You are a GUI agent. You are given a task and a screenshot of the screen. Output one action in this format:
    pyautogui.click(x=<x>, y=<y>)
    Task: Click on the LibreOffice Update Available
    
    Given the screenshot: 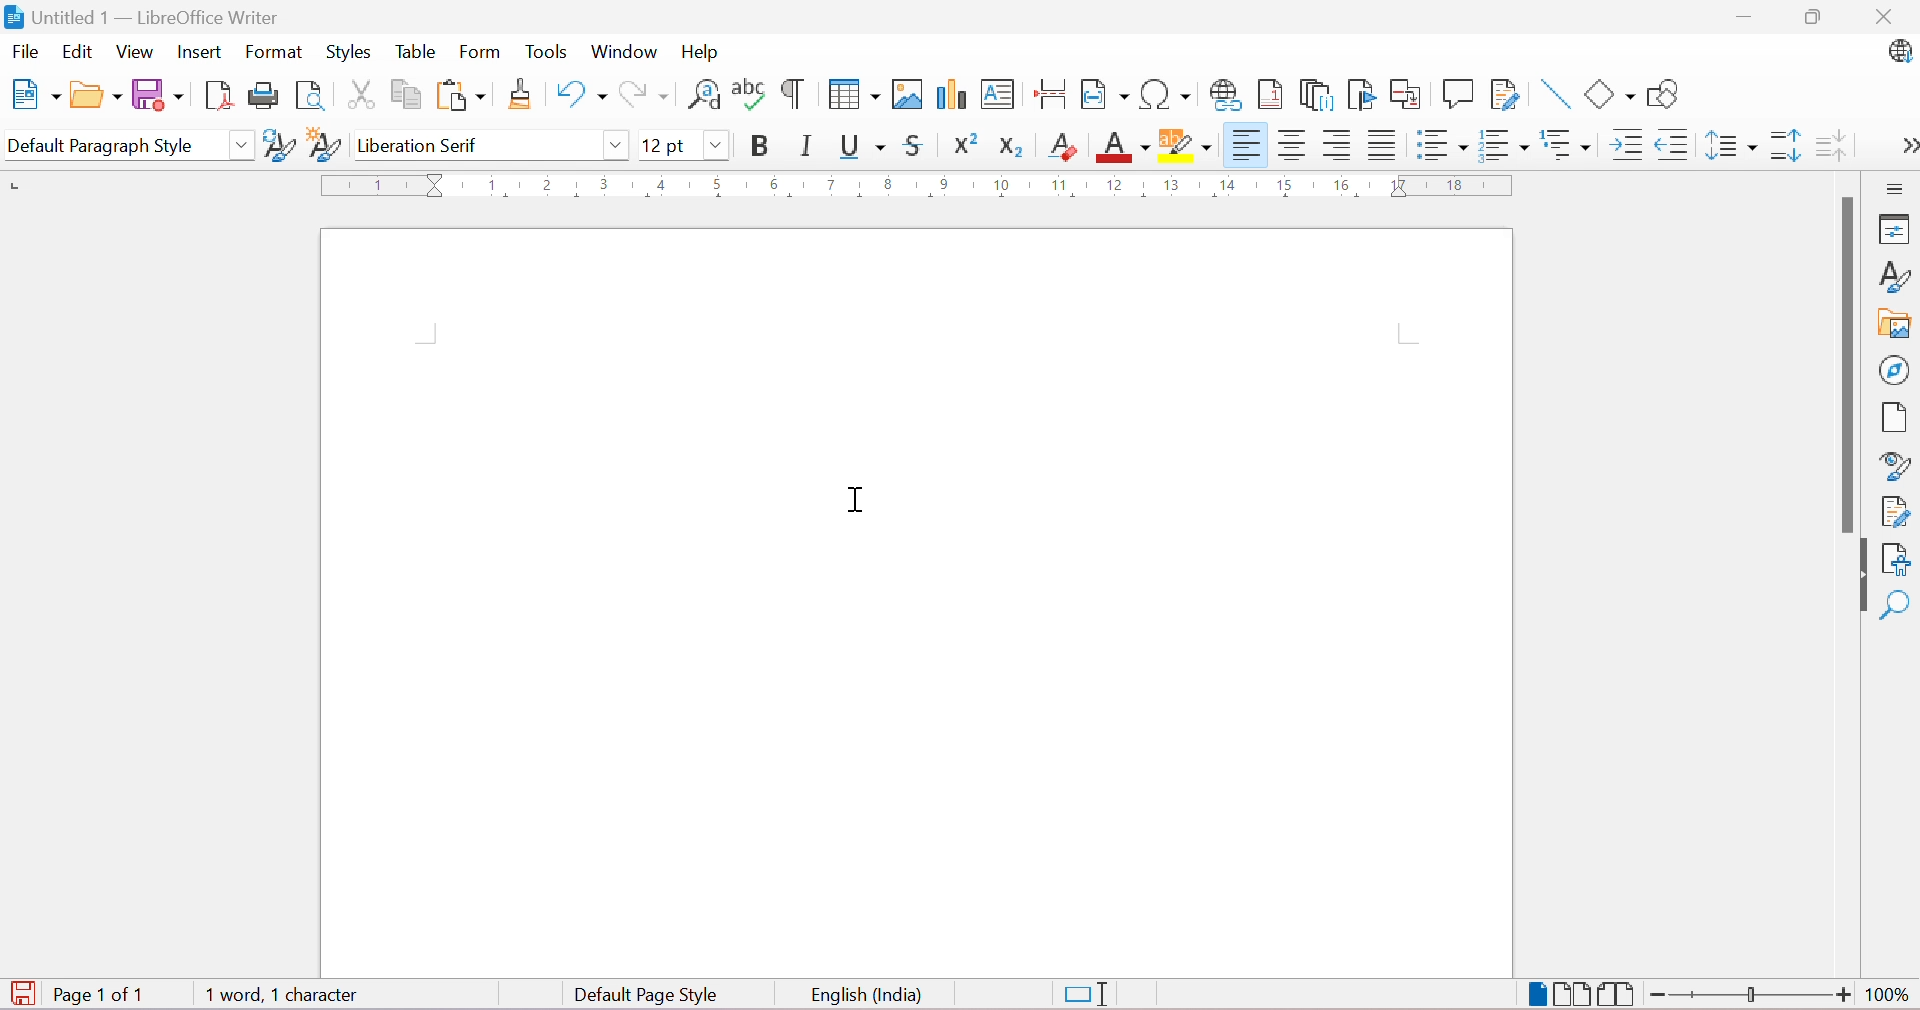 What is the action you would take?
    pyautogui.click(x=1903, y=53)
    